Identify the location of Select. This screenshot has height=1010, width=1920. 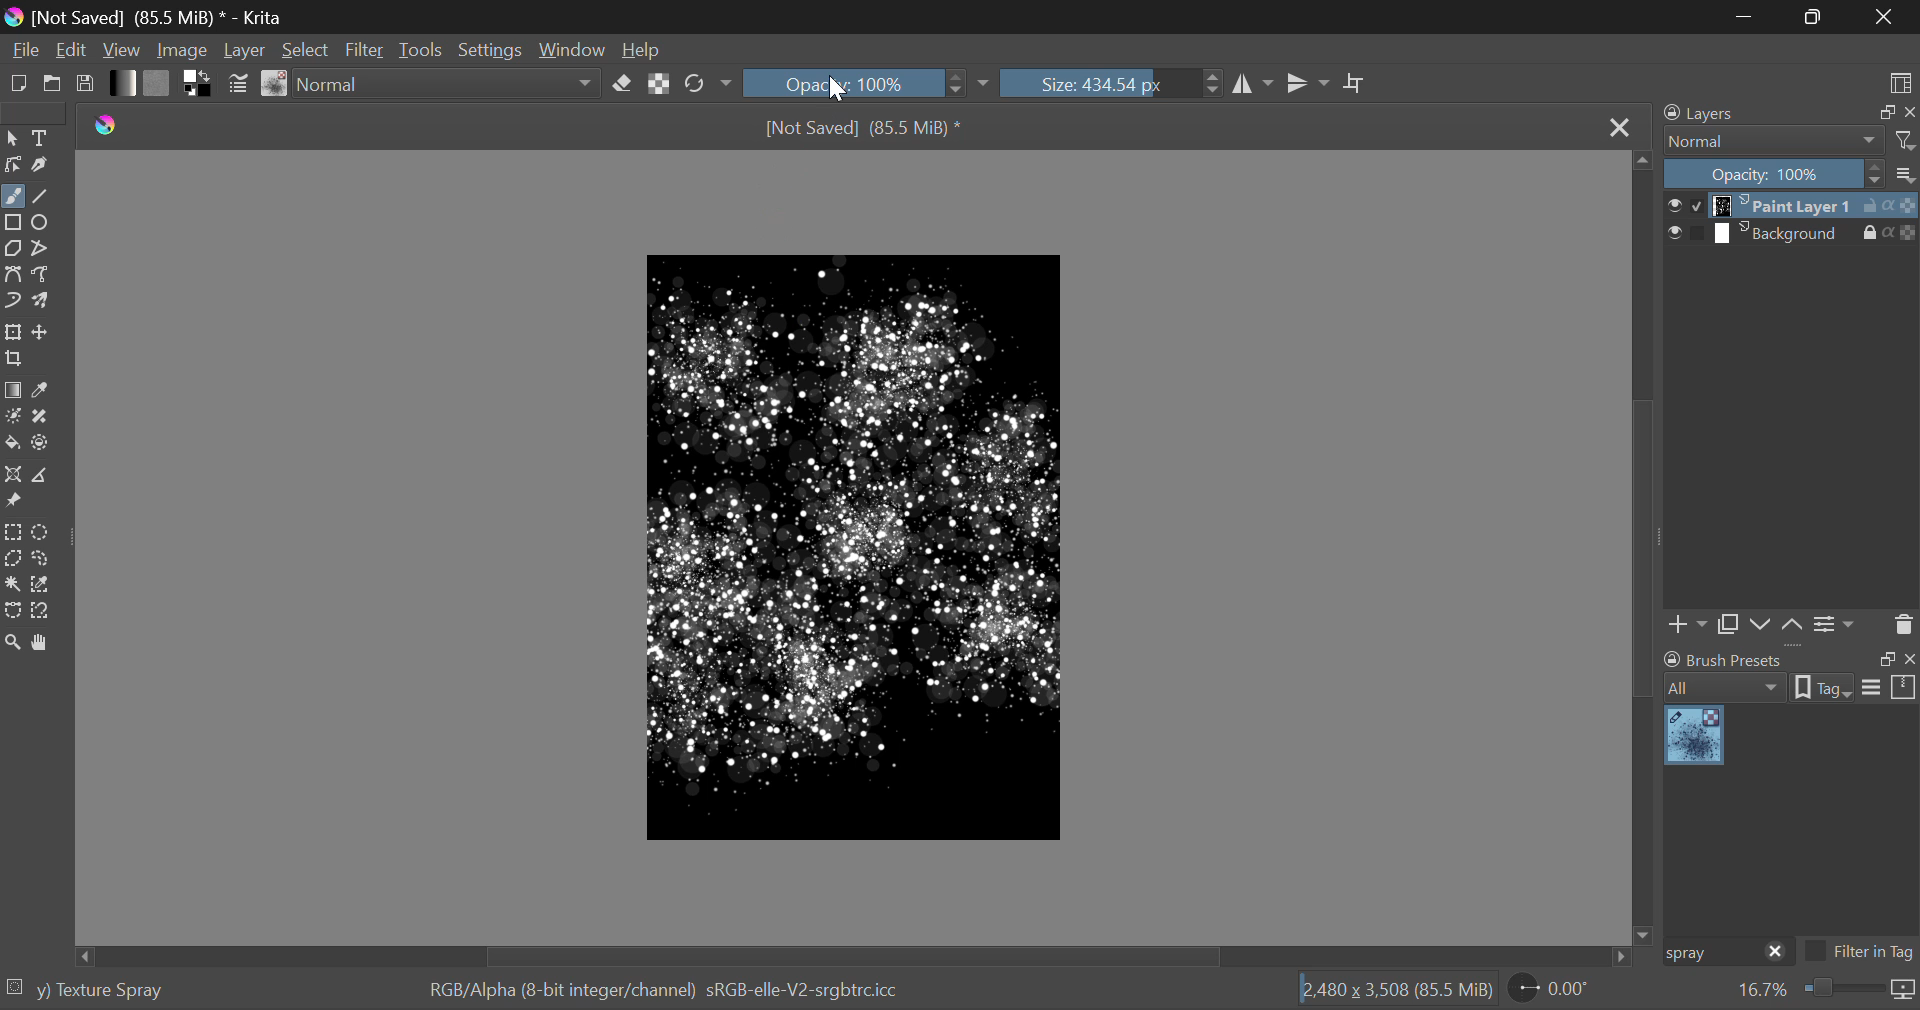
(306, 49).